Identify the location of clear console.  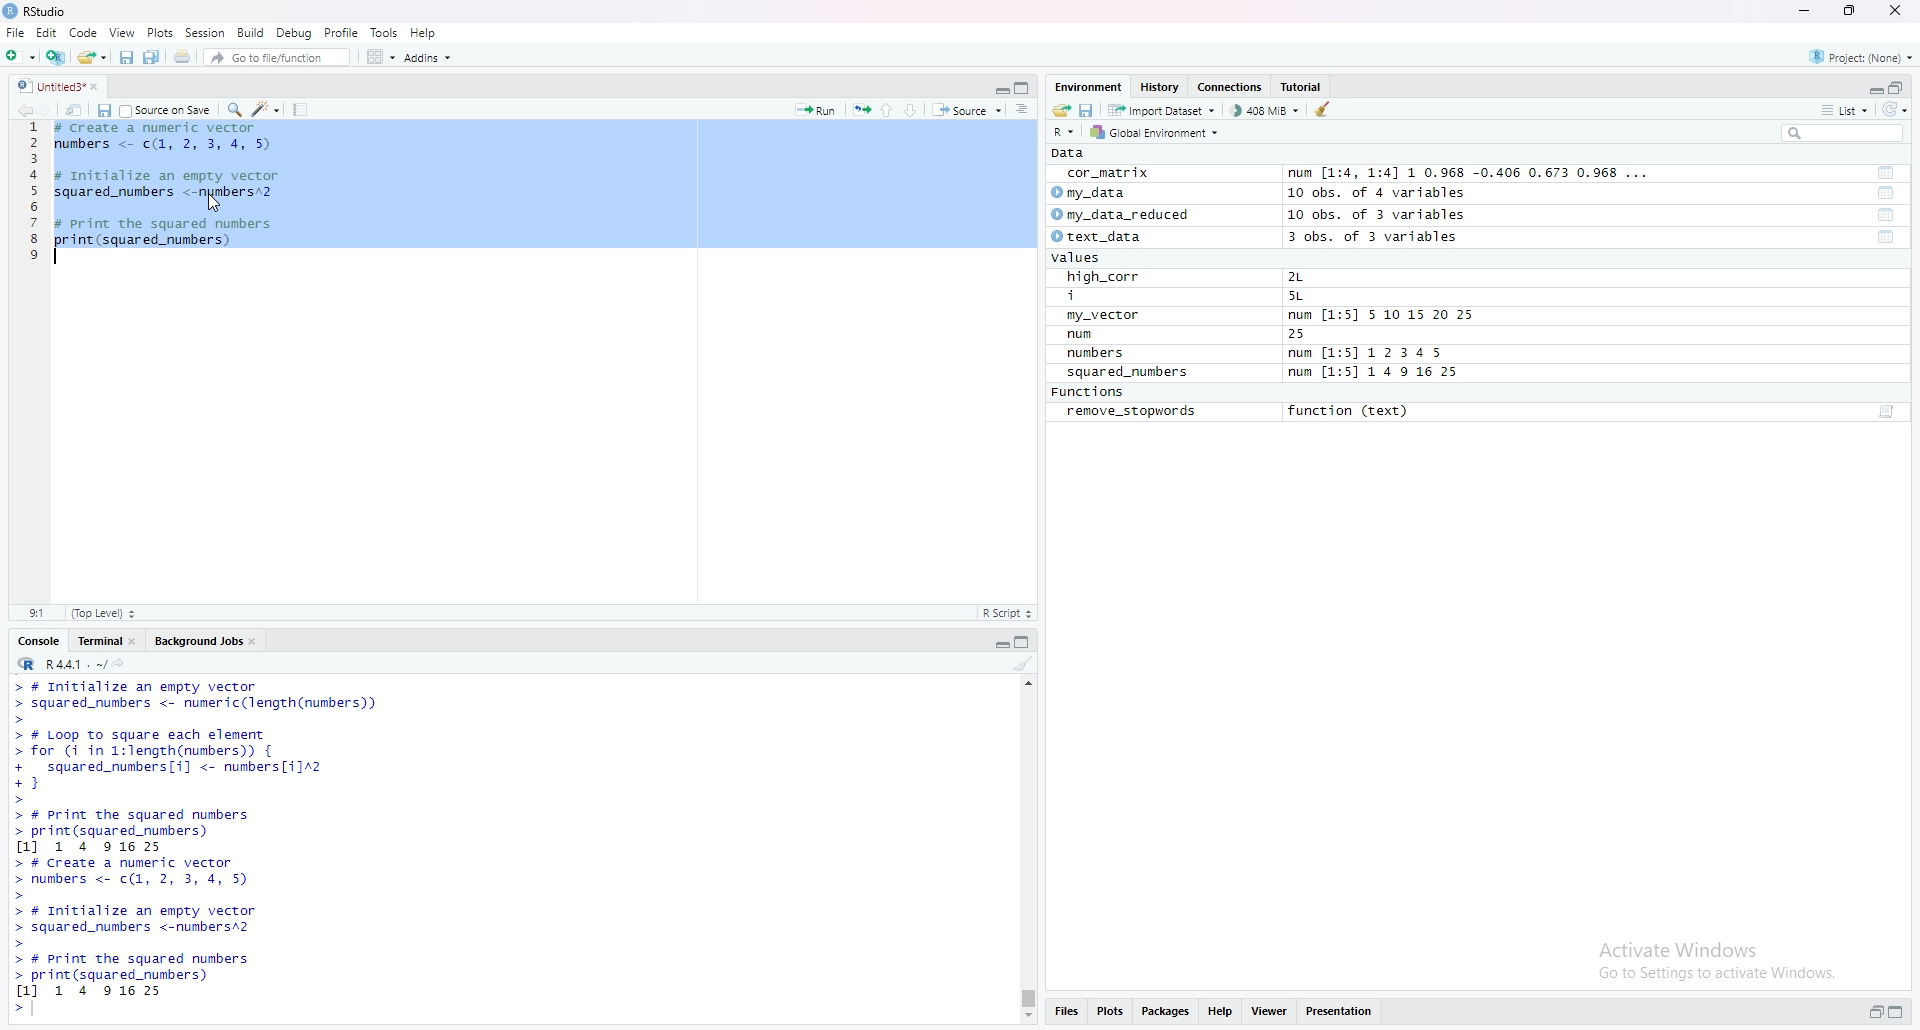
(1023, 663).